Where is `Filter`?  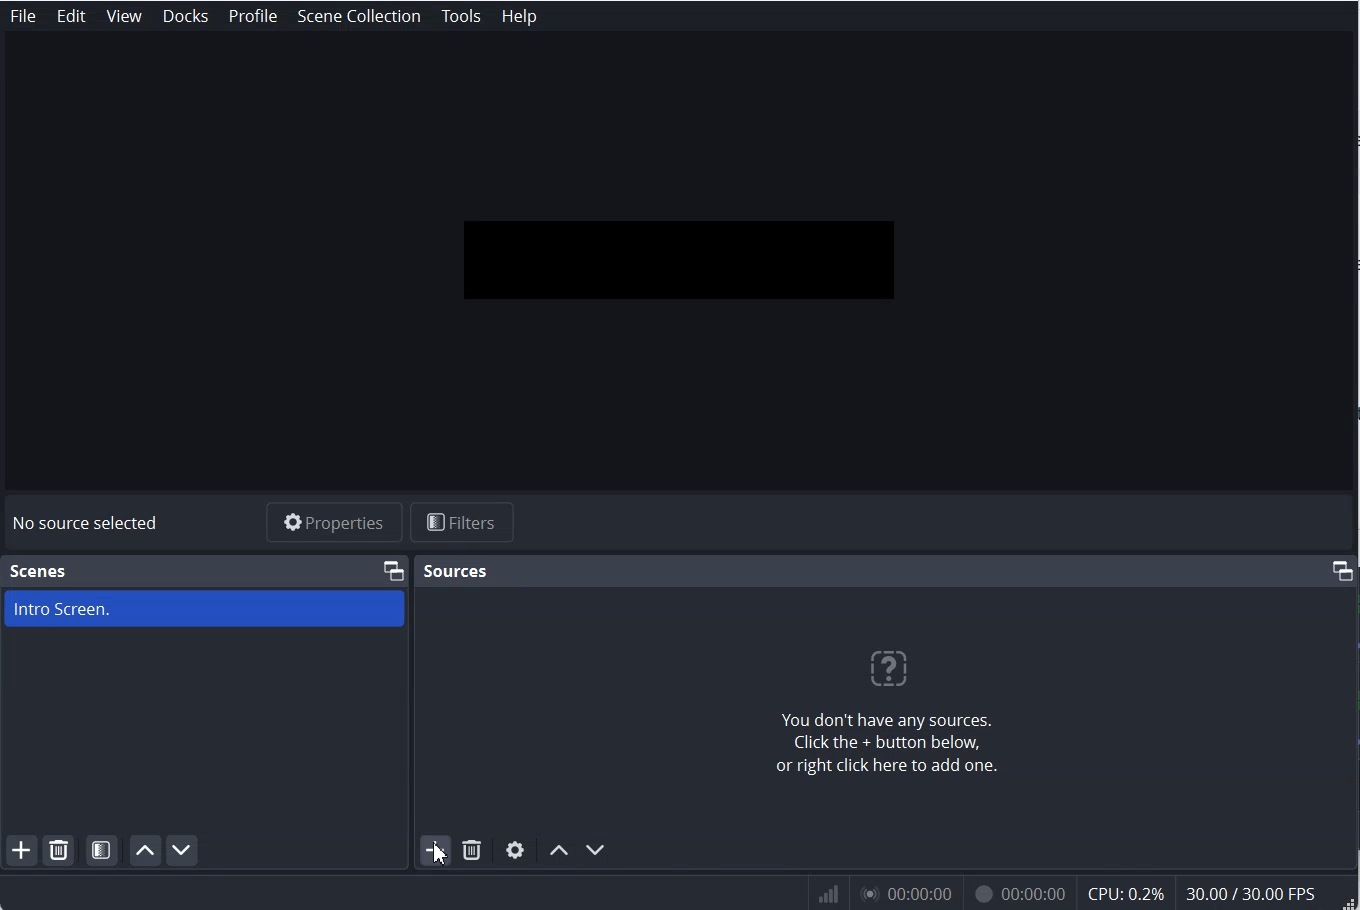 Filter is located at coordinates (470, 524).